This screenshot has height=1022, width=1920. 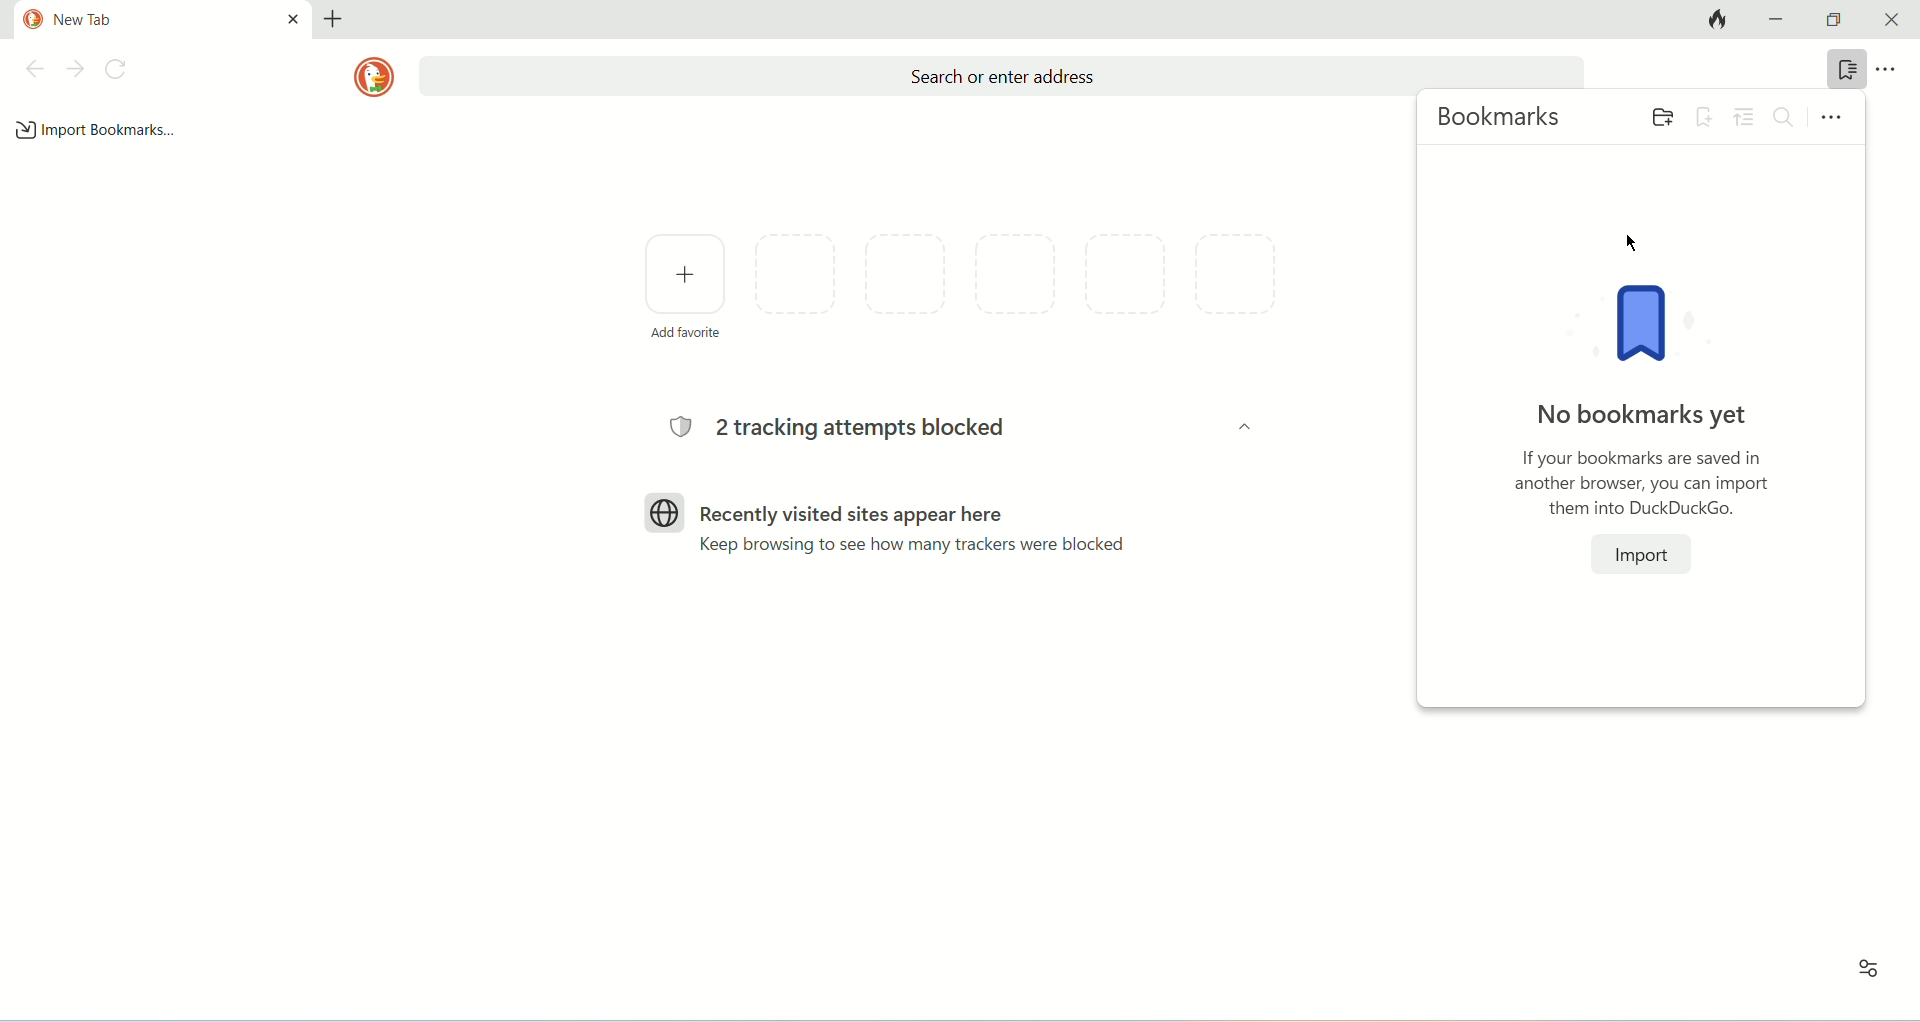 I want to click on search, so click(x=1000, y=76).